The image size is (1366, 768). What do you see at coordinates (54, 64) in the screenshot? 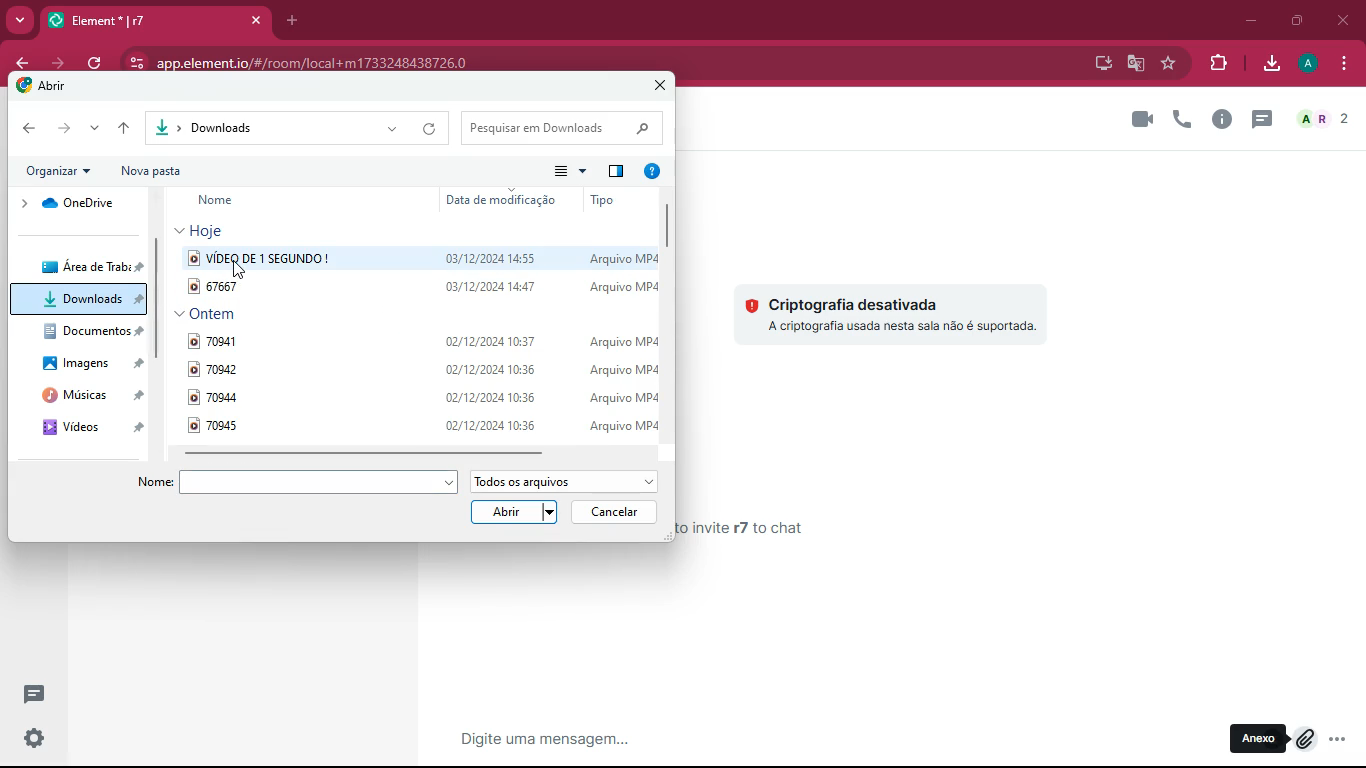
I see `forward` at bounding box center [54, 64].